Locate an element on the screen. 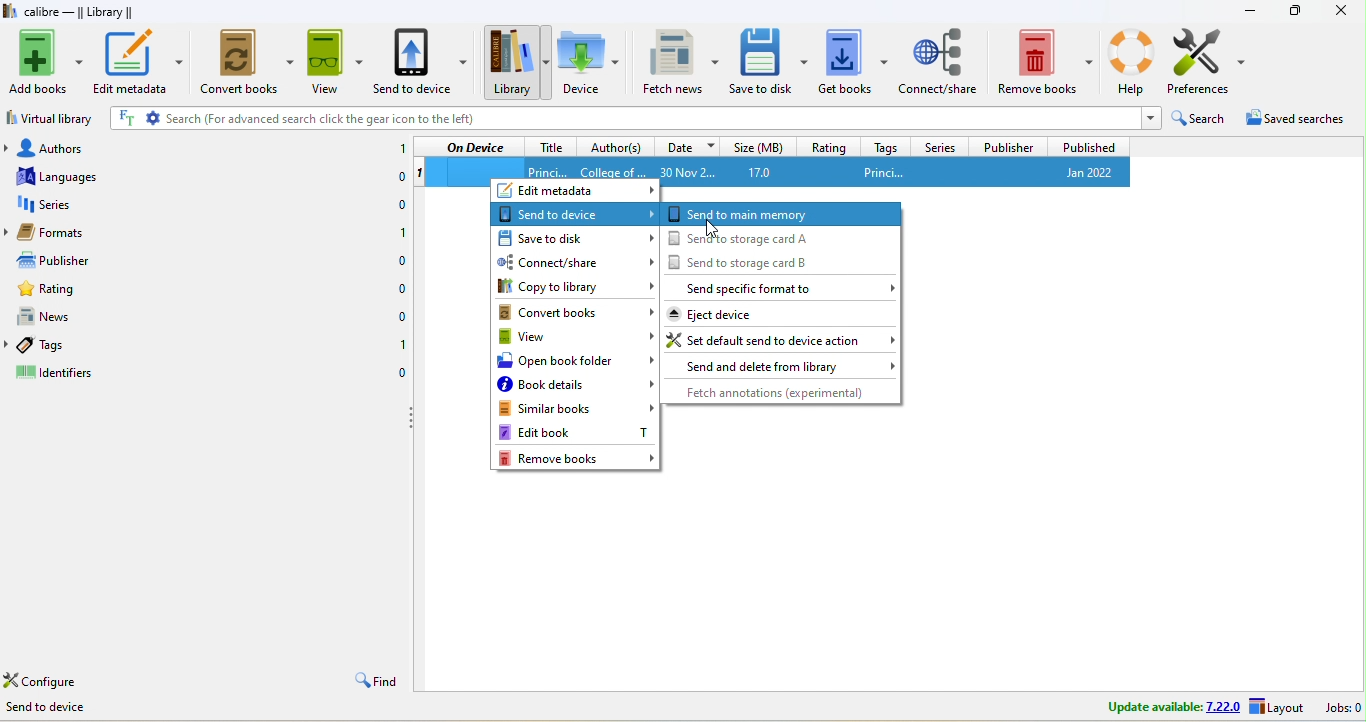 The image size is (1366, 722). languages is located at coordinates (56, 175).